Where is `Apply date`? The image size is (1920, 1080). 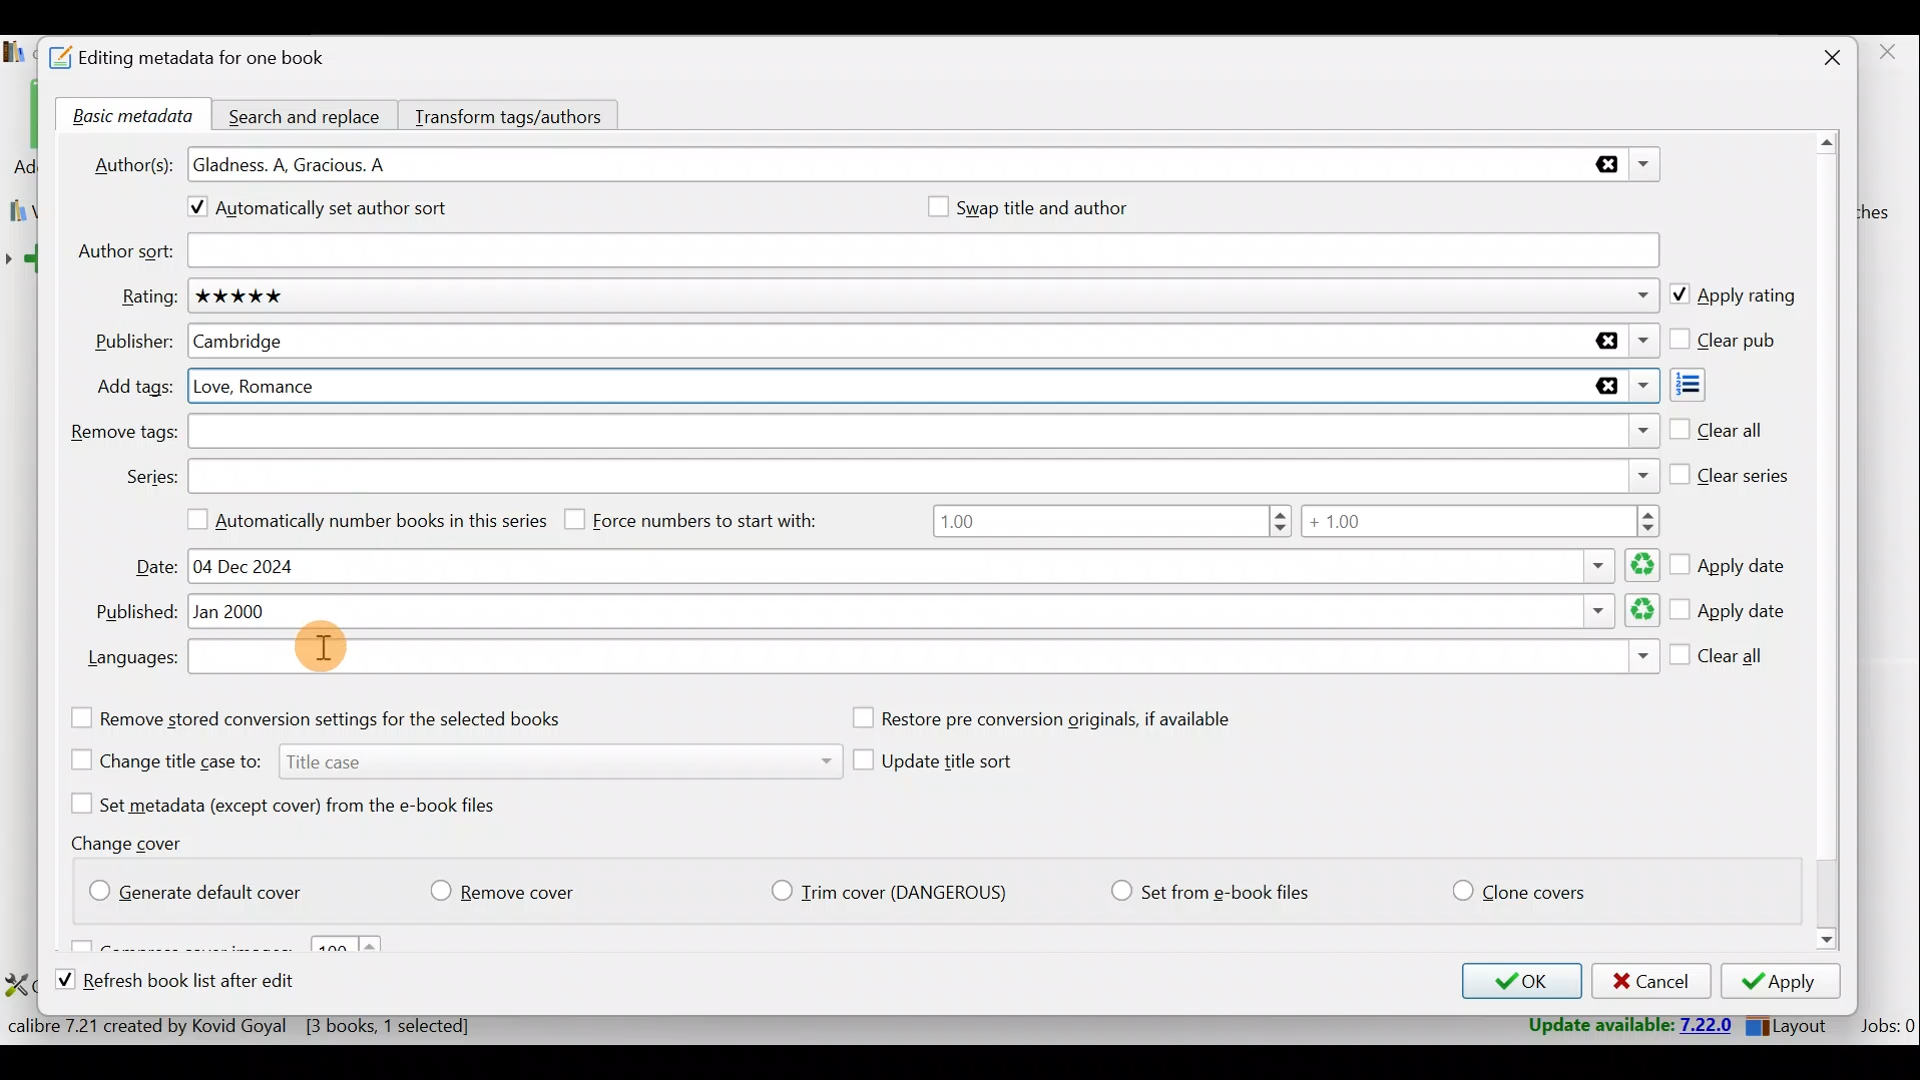
Apply date is located at coordinates (1732, 559).